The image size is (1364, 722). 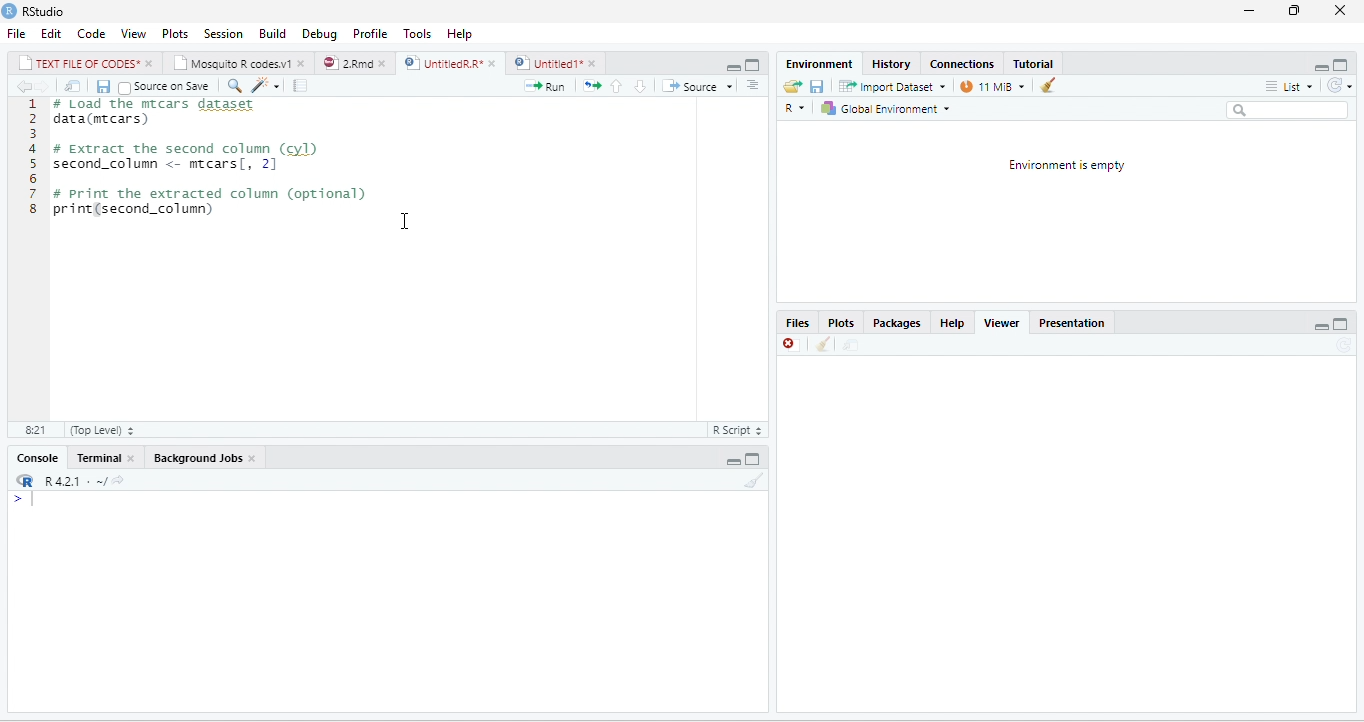 I want to click on source on save, so click(x=171, y=86).